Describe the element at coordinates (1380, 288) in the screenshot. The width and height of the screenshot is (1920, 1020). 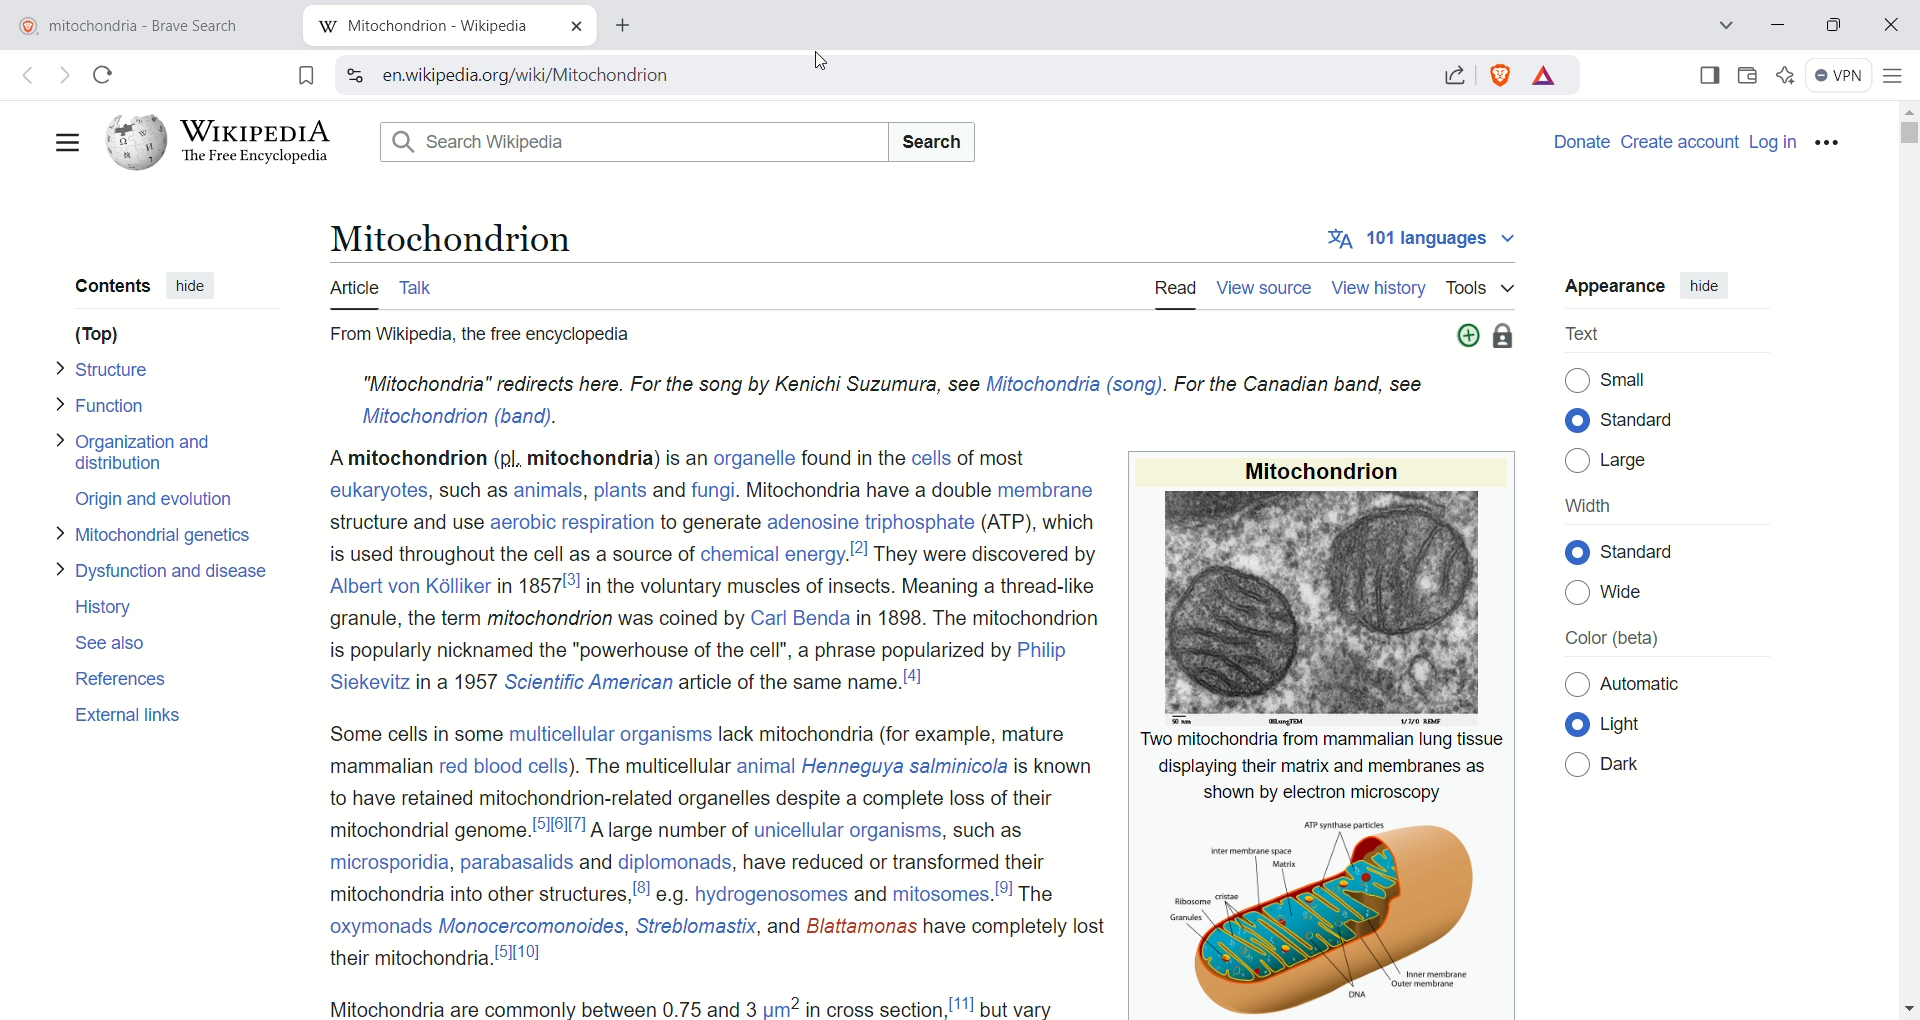
I see `View history` at that location.